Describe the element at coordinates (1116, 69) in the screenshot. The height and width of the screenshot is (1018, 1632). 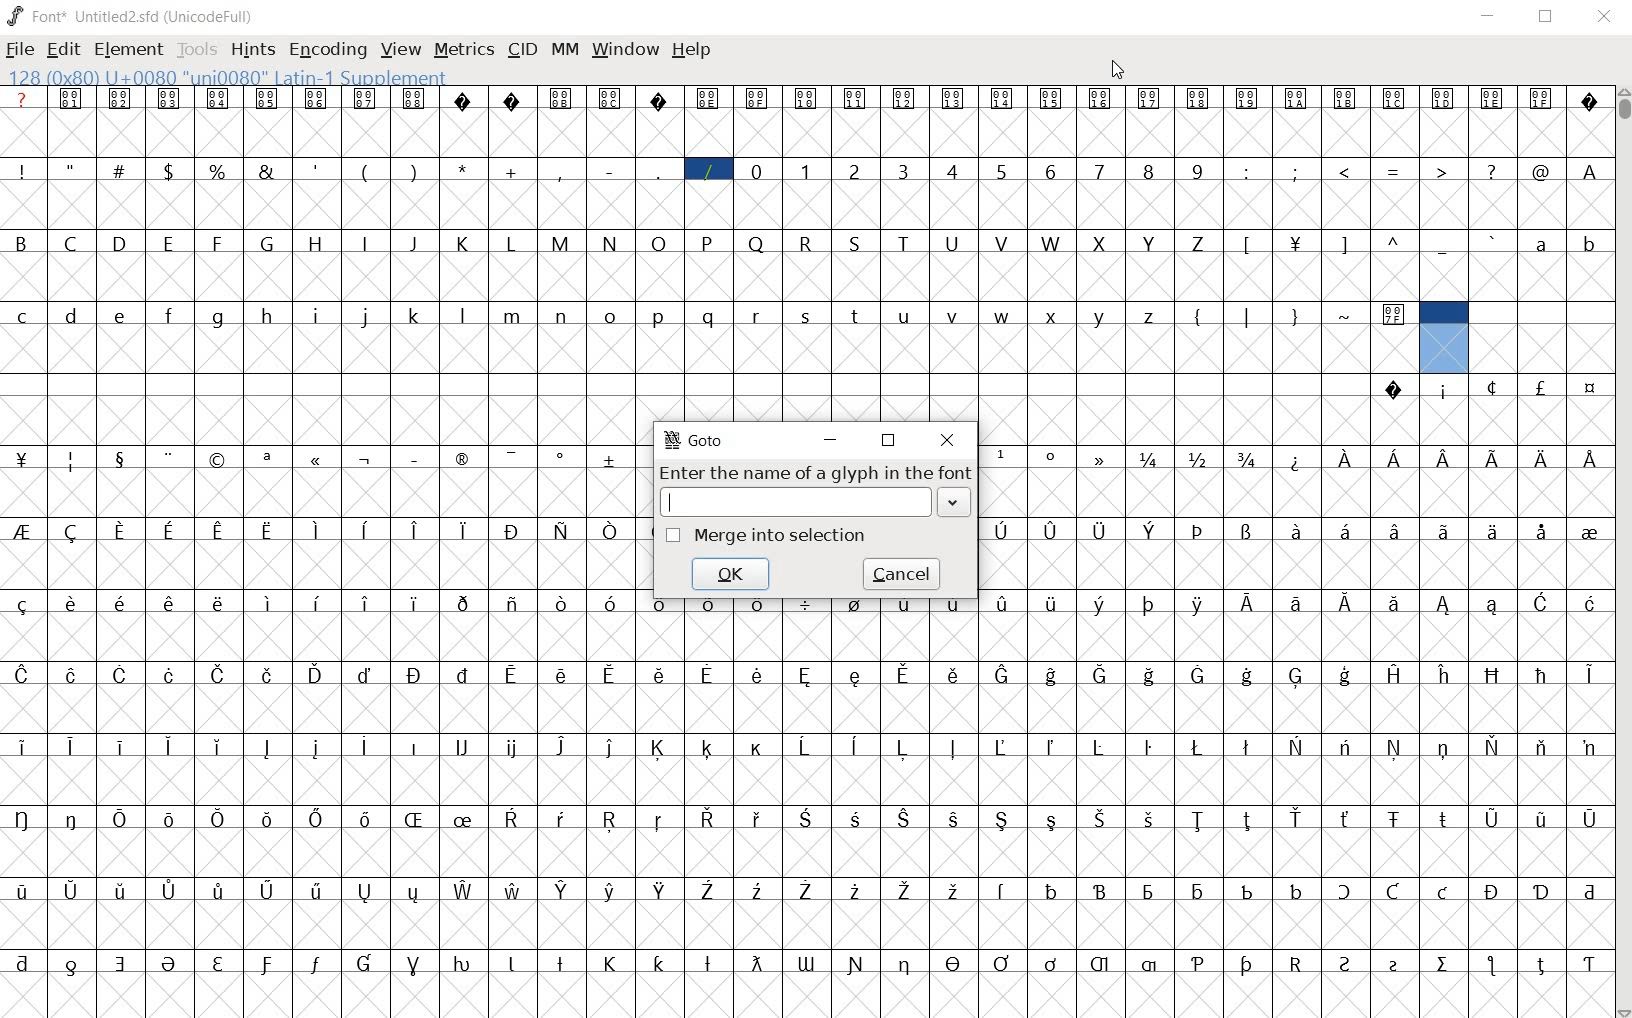
I see `Cursor` at that location.